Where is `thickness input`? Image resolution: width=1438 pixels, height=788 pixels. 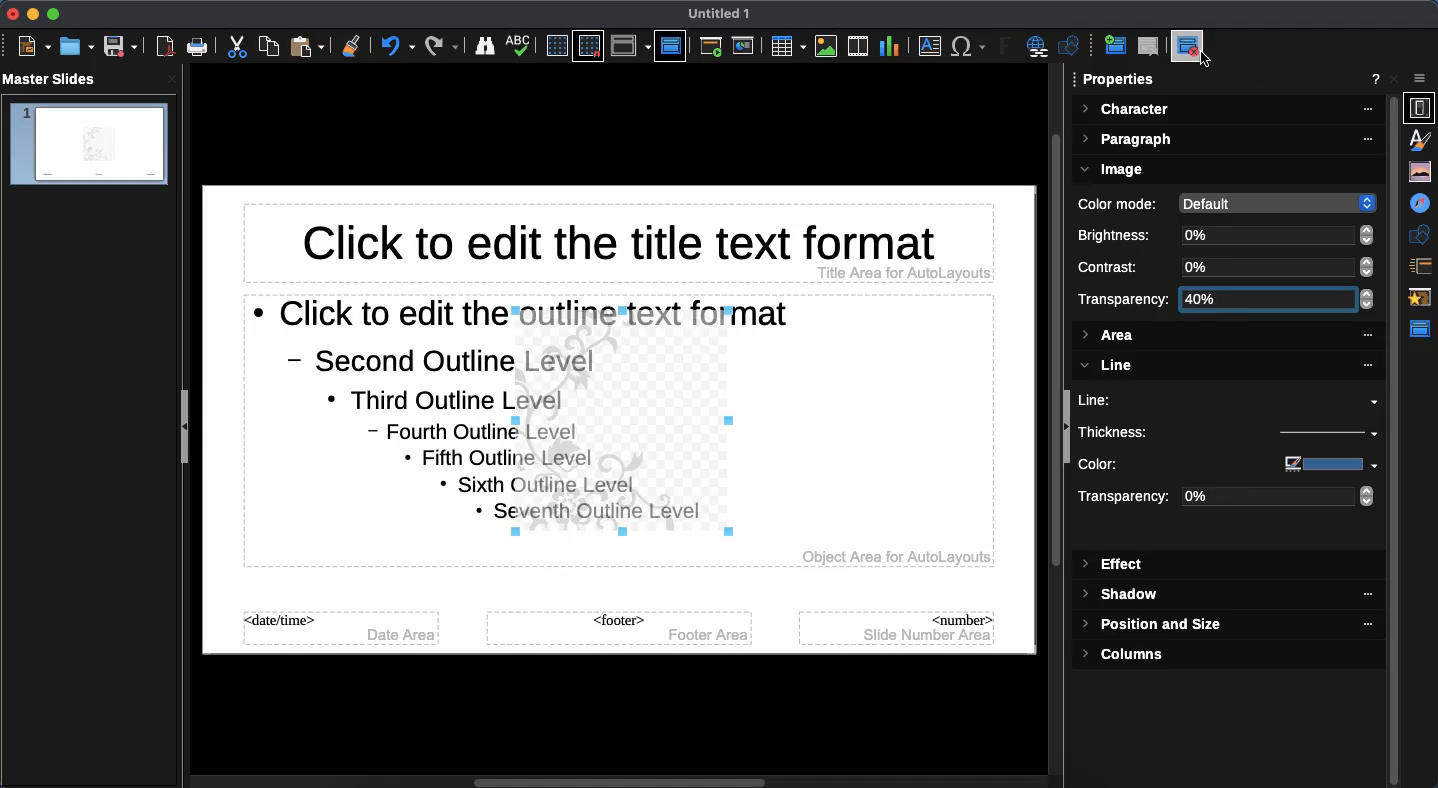 thickness input is located at coordinates (1315, 435).